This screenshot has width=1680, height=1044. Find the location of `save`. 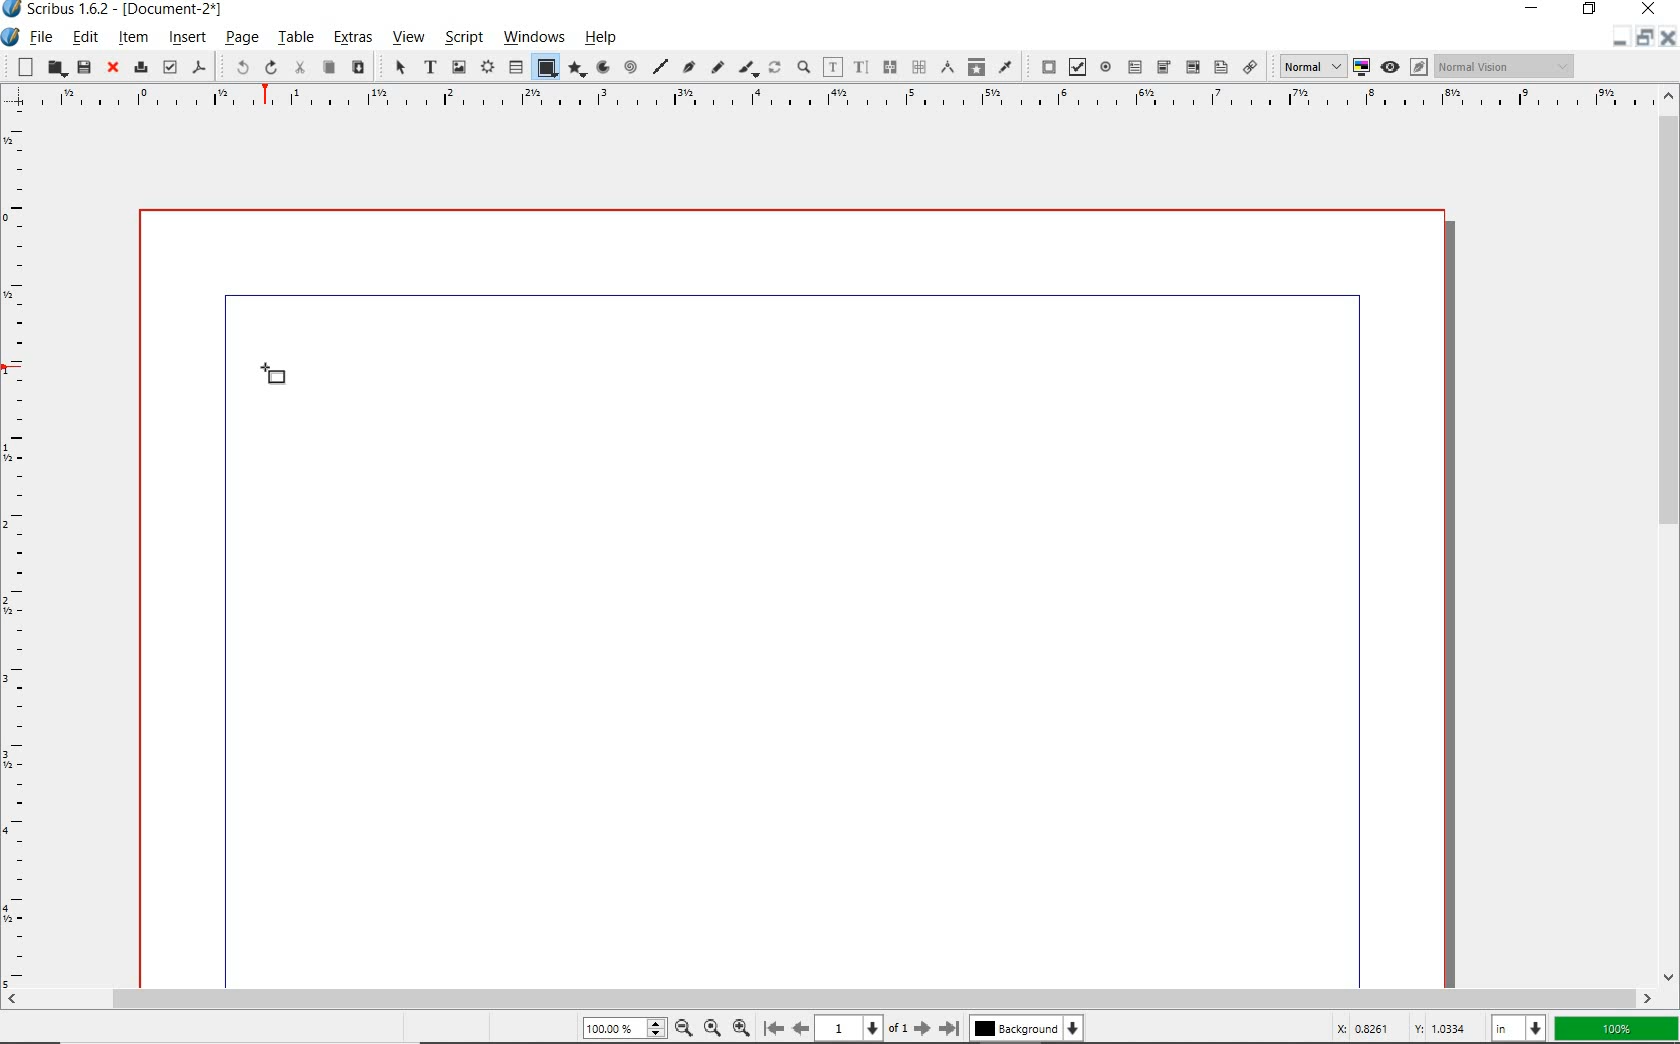

save is located at coordinates (84, 67).